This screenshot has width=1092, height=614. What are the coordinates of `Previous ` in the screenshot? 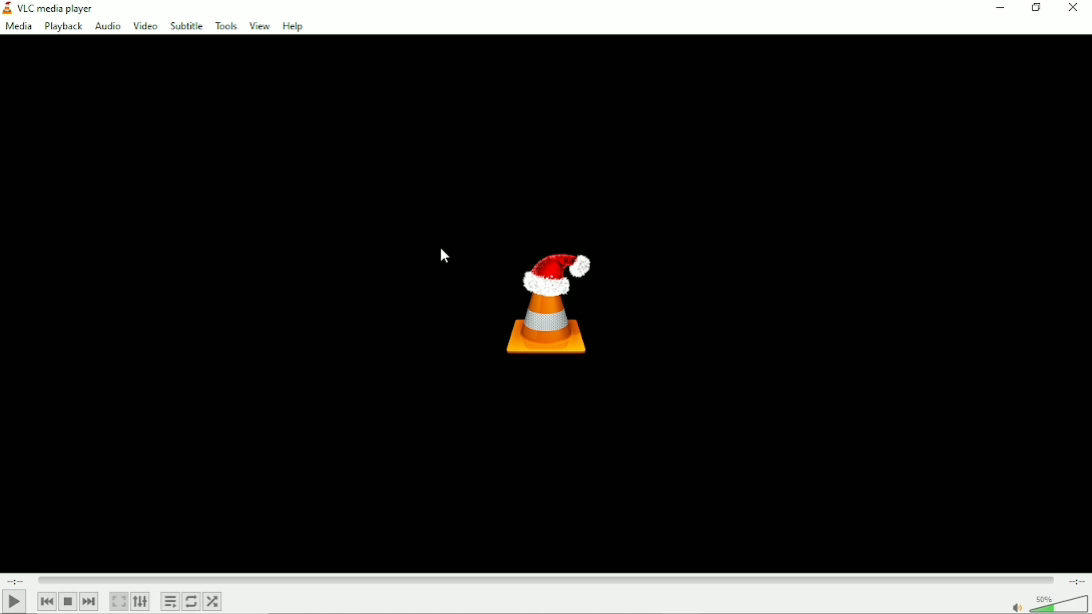 It's located at (47, 602).